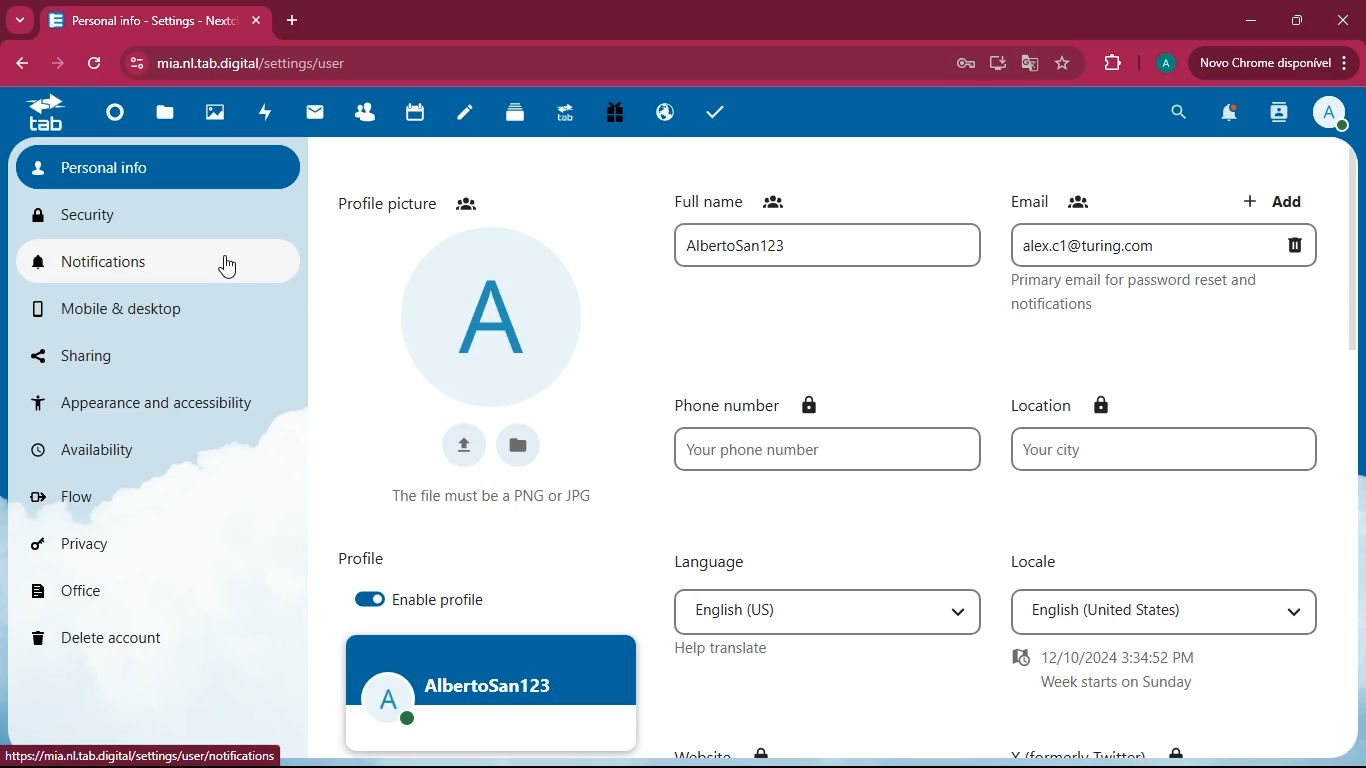 The width and height of the screenshot is (1366, 768). What do you see at coordinates (738, 200) in the screenshot?
I see `full name` at bounding box center [738, 200].